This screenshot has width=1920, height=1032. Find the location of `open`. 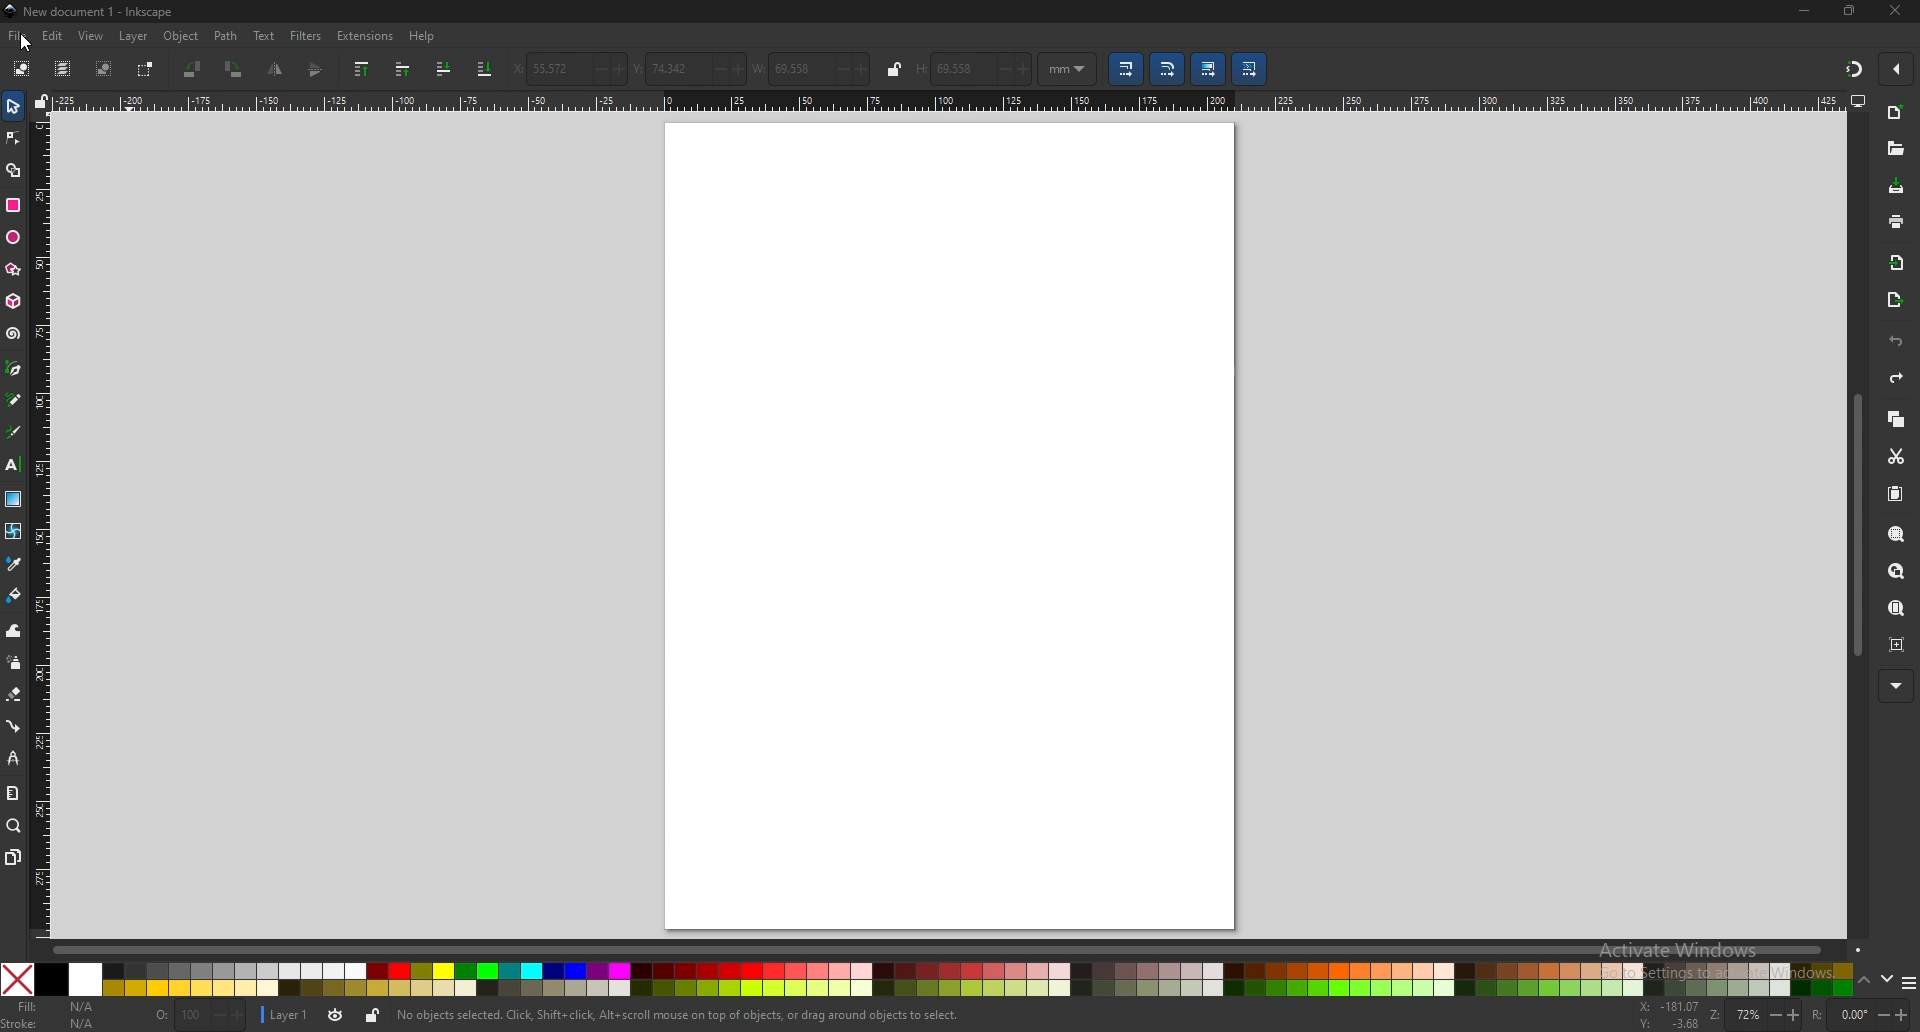

open is located at coordinates (1896, 148).